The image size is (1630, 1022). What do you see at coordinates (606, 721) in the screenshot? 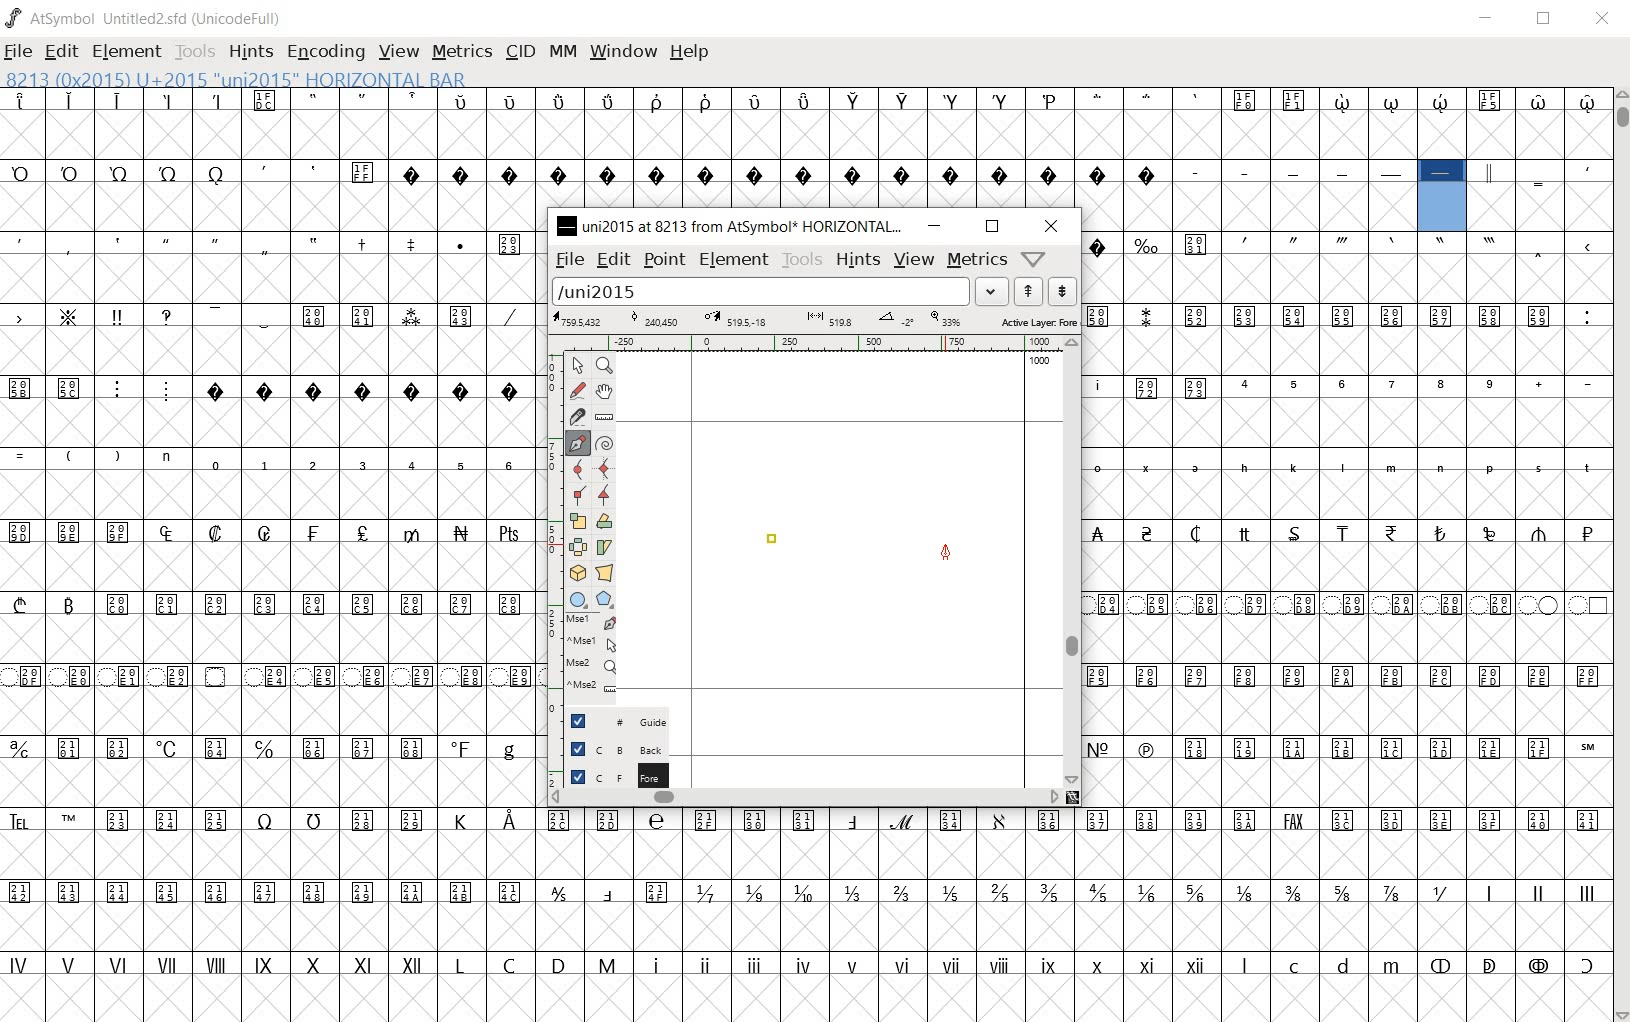
I see `Guide` at bounding box center [606, 721].